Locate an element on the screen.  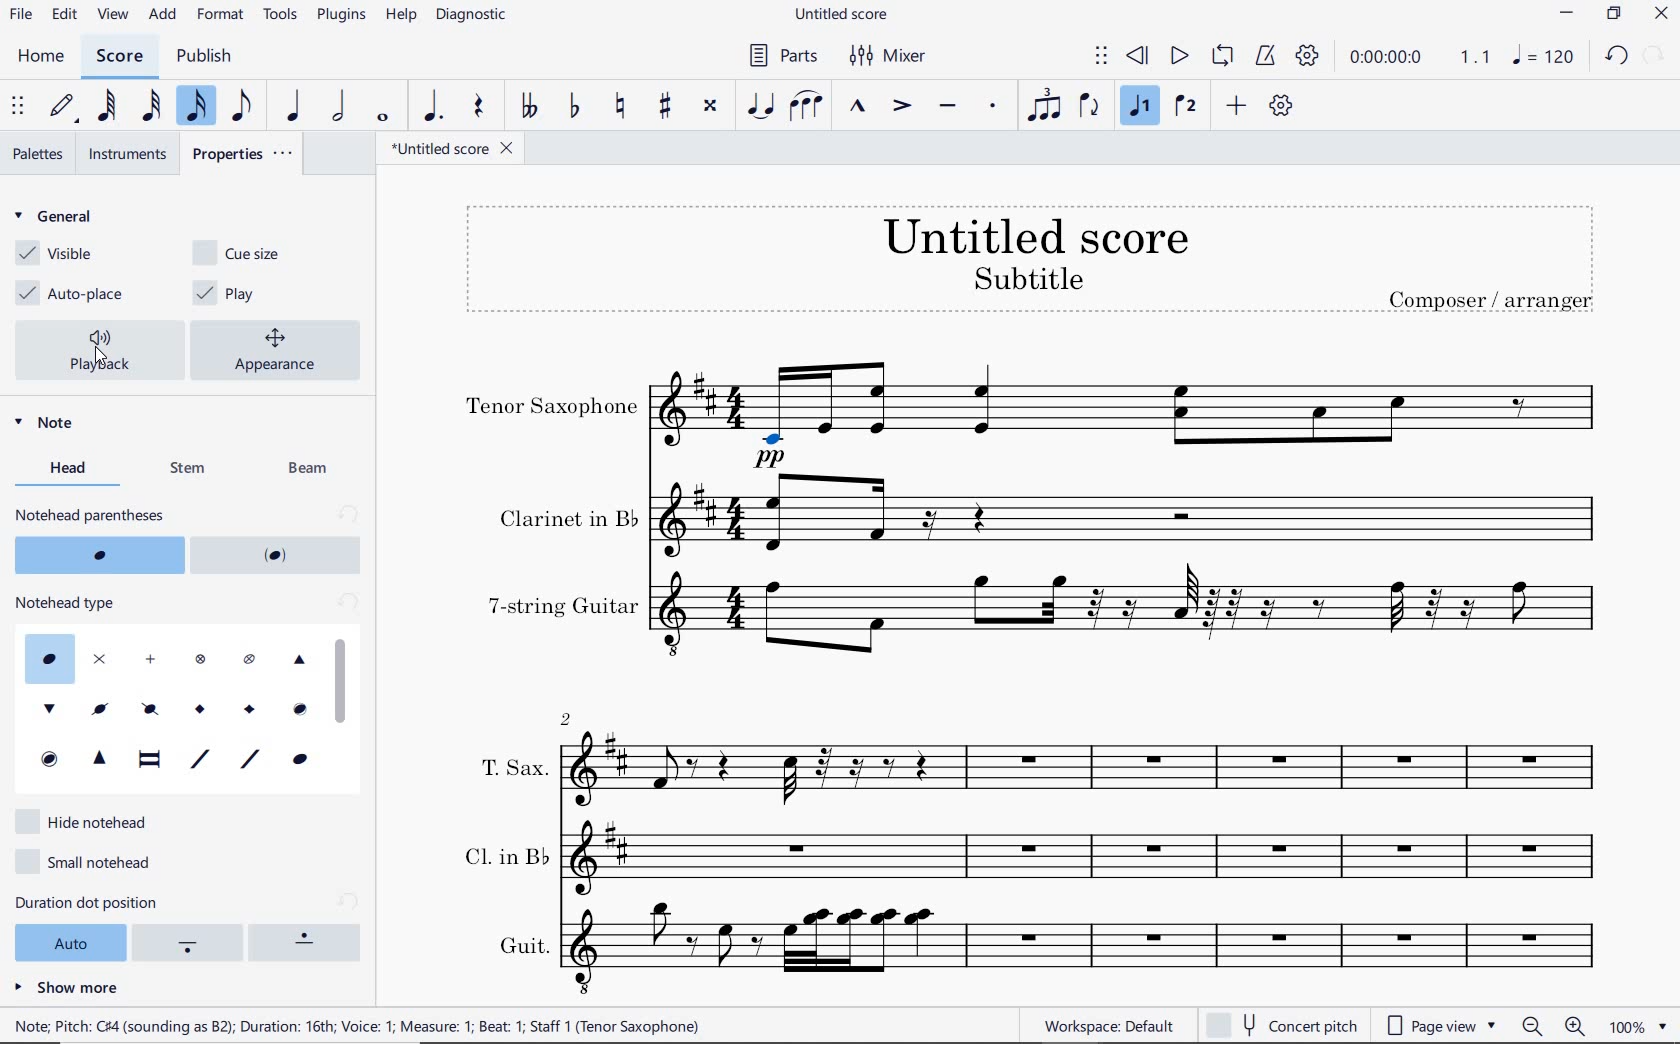
REWIND is located at coordinates (1138, 57).